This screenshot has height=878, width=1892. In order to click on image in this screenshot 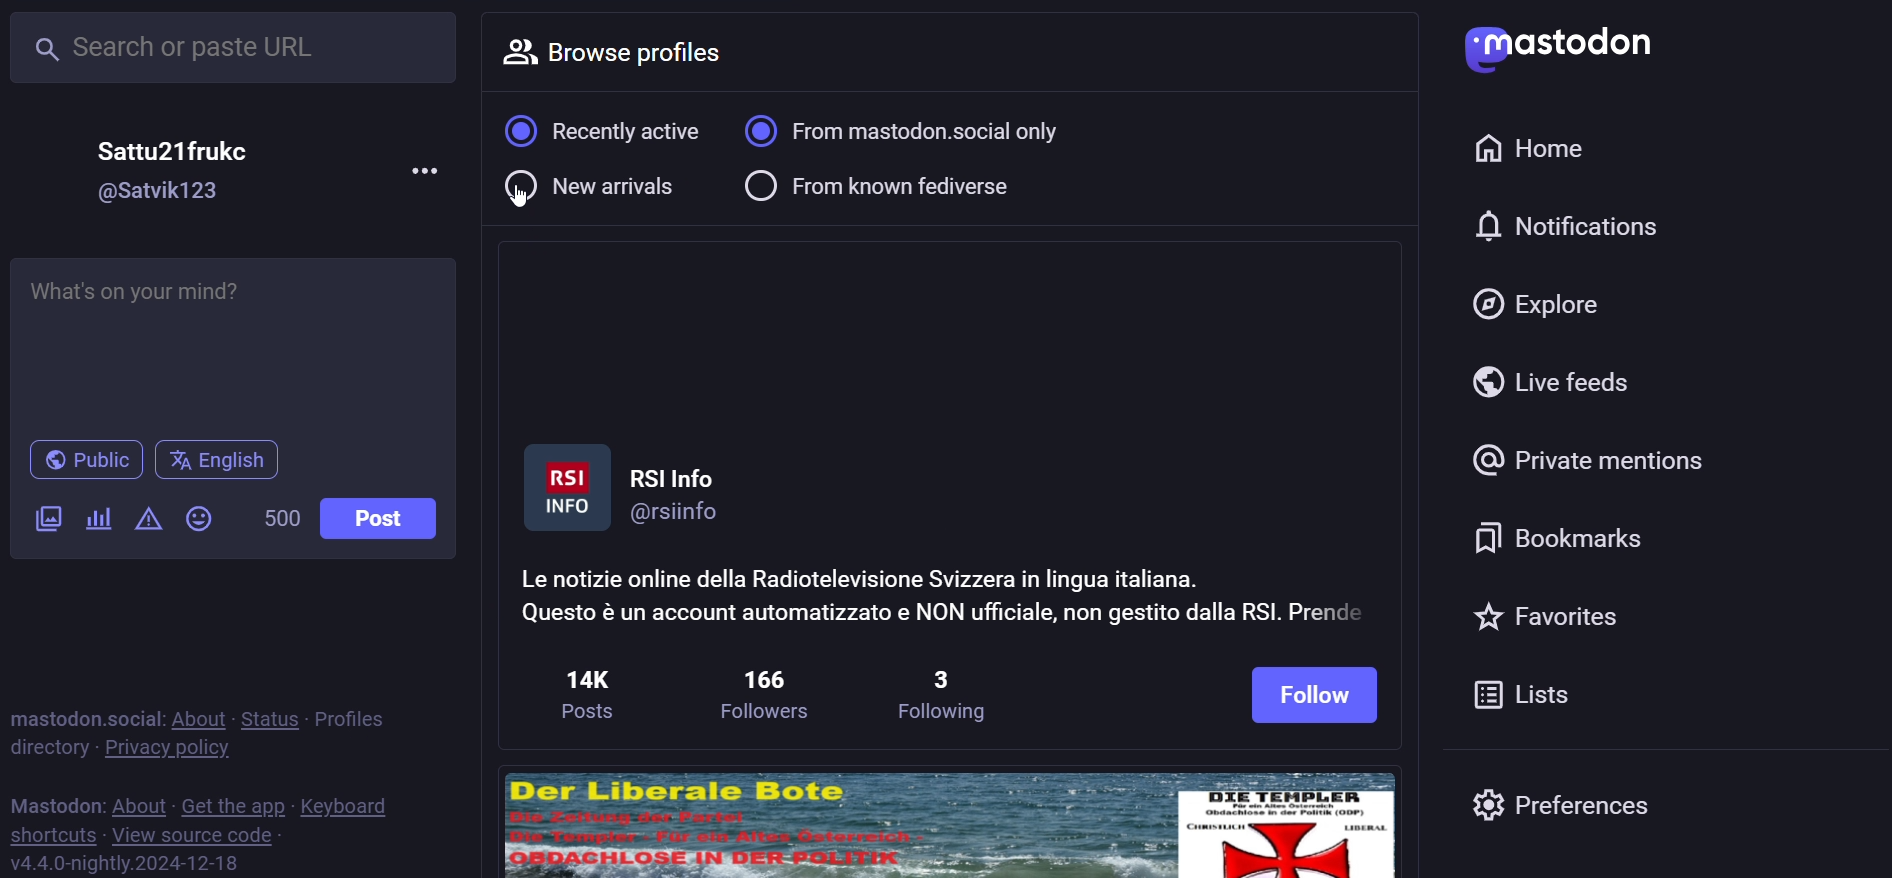, I will do `click(946, 822)`.